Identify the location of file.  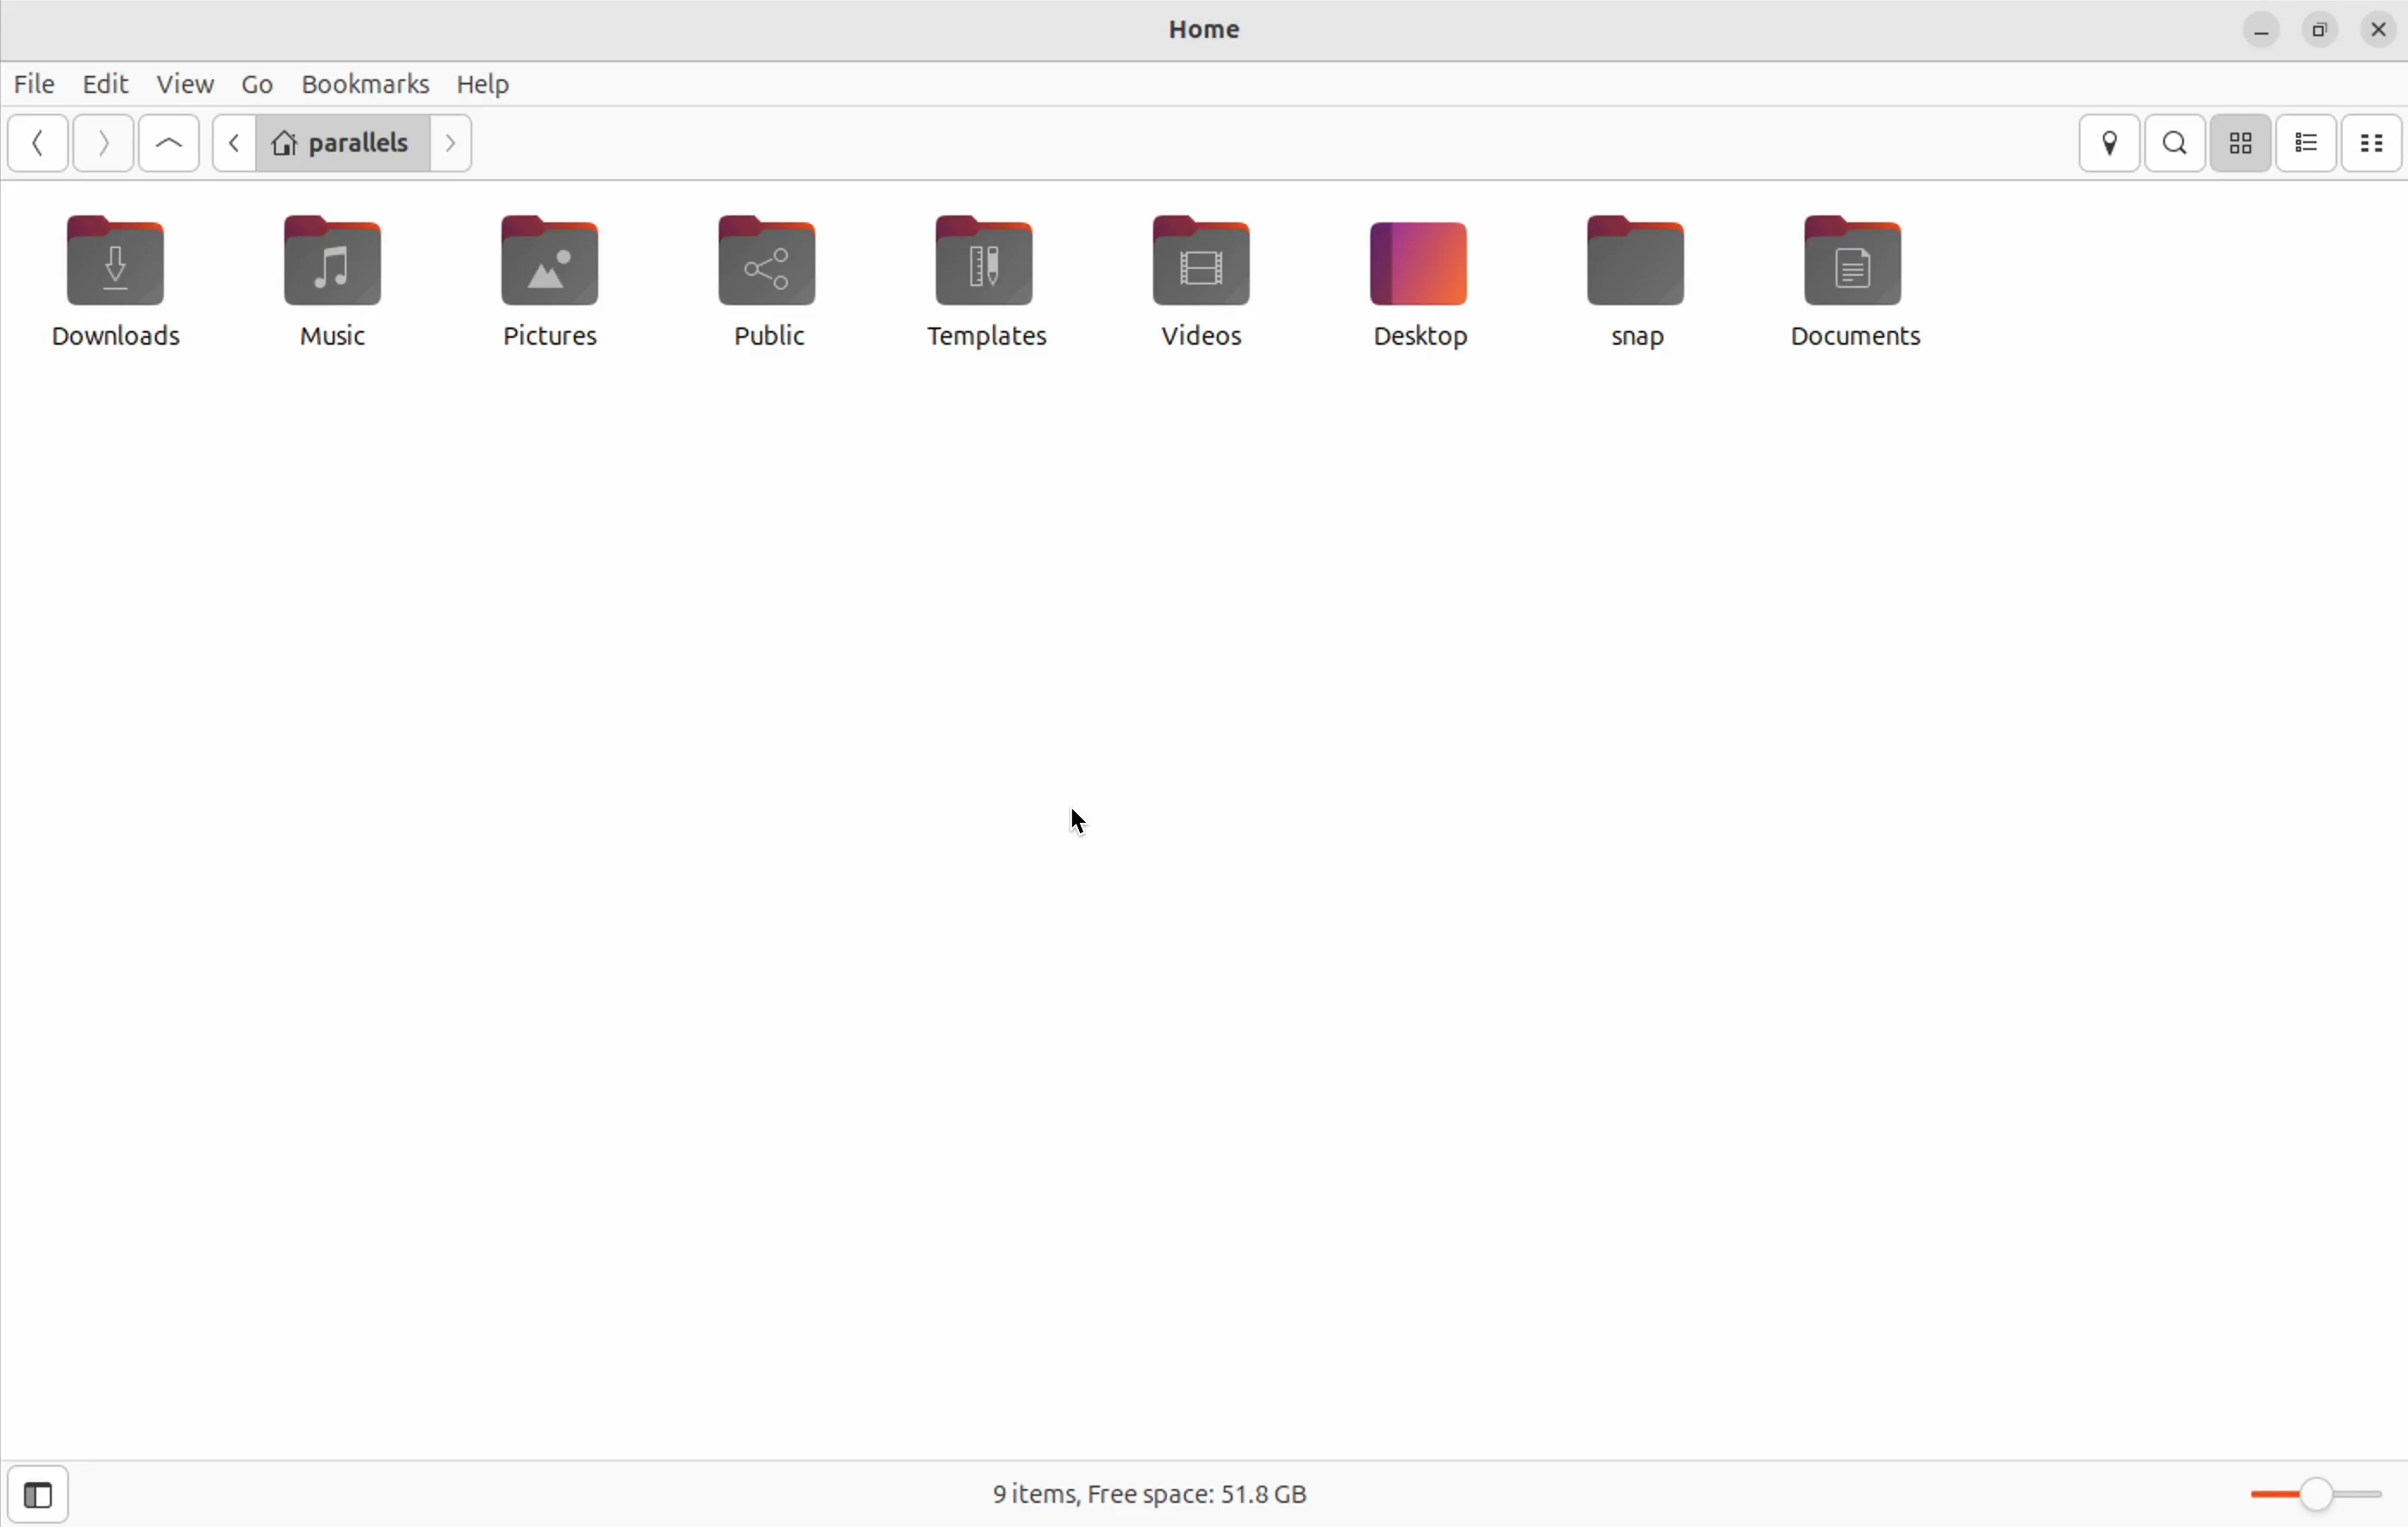
(35, 82).